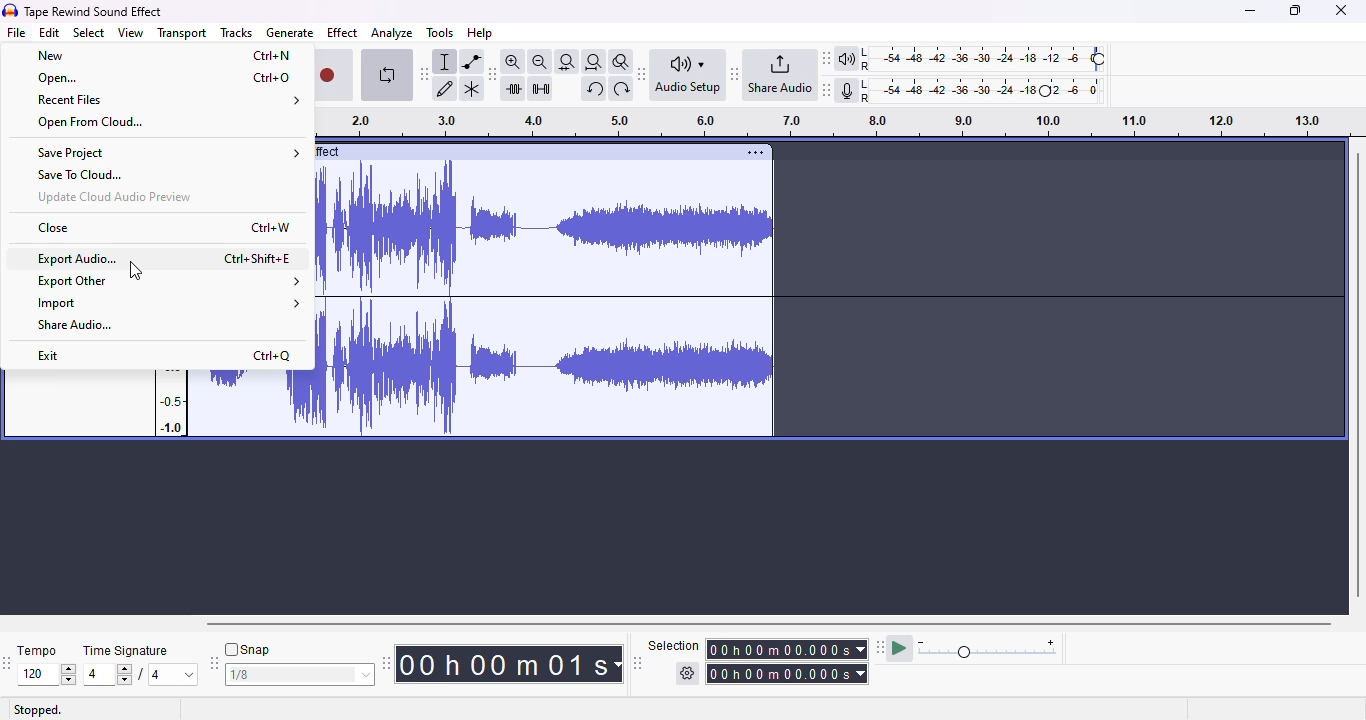 The width and height of the screenshot is (1366, 720). Describe the element at coordinates (540, 61) in the screenshot. I see `zoom out` at that location.